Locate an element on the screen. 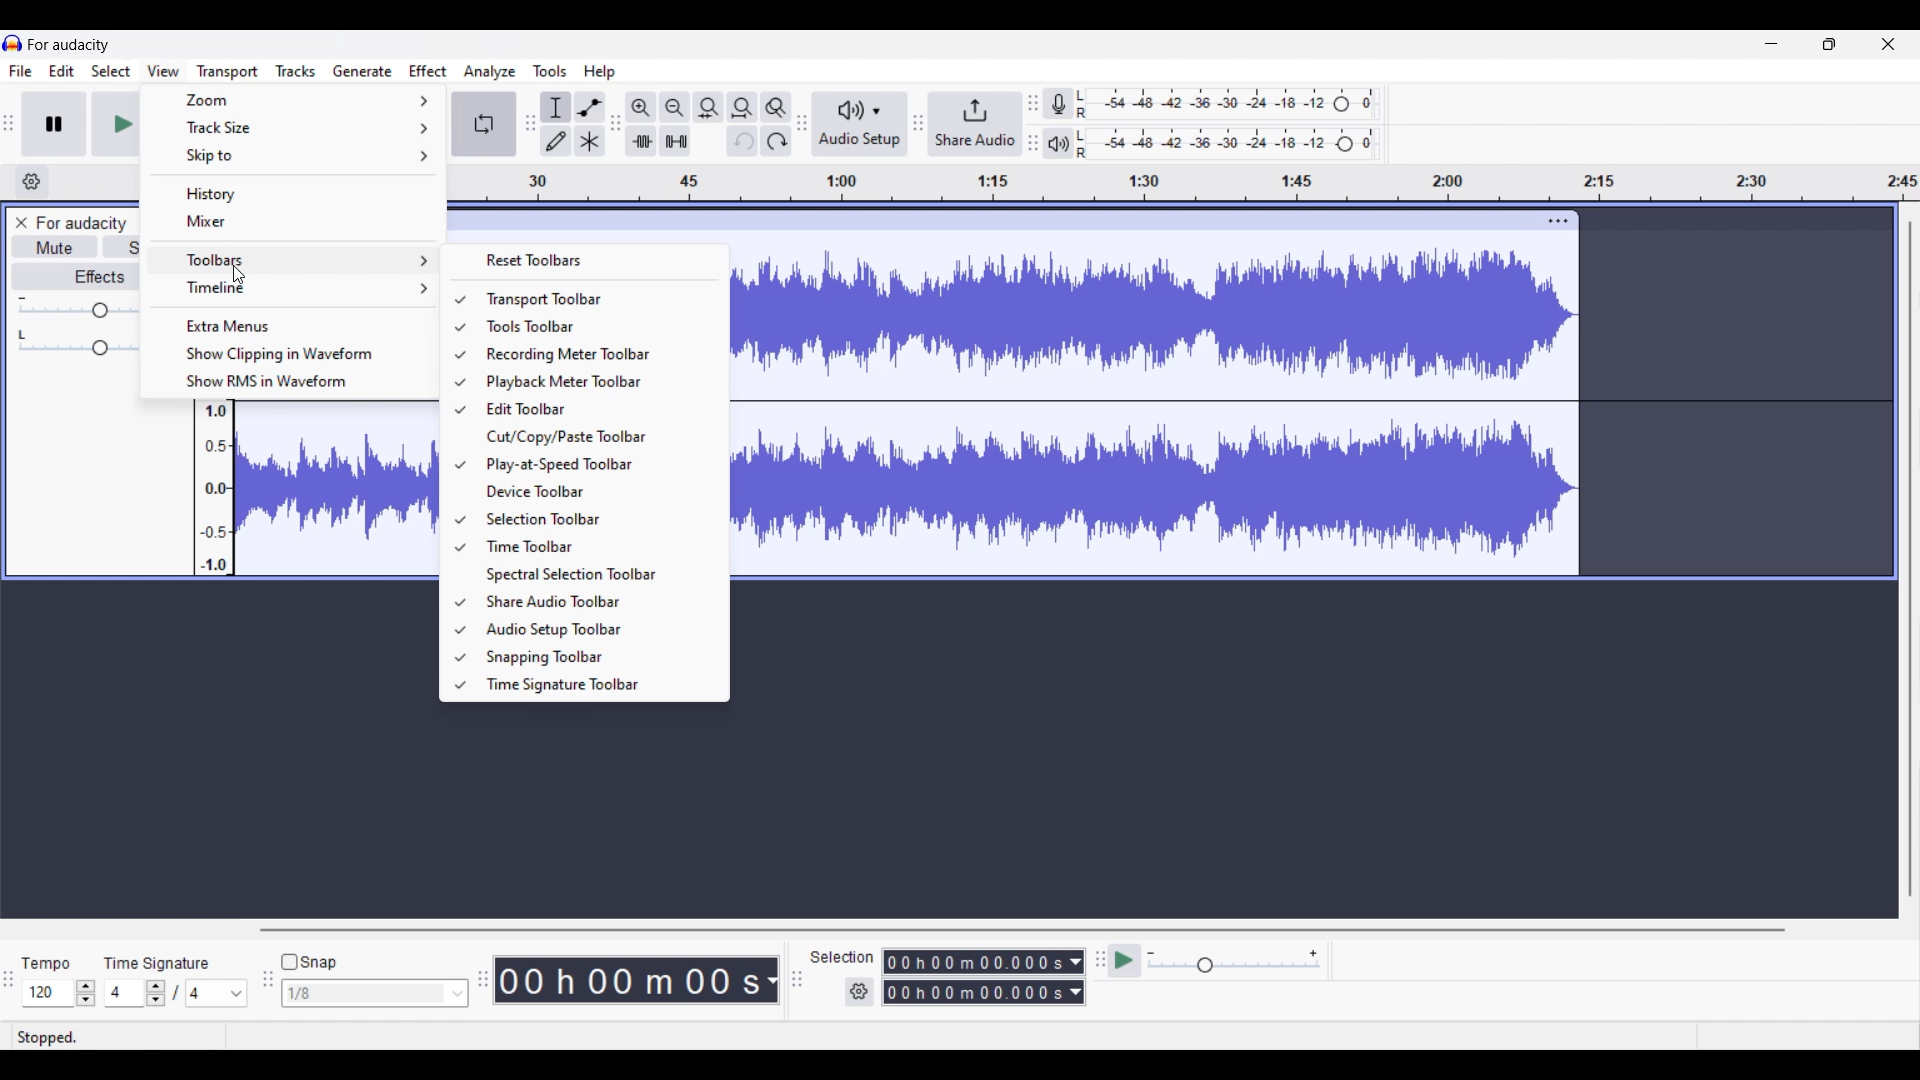  Tools toolbar is located at coordinates (595, 326).